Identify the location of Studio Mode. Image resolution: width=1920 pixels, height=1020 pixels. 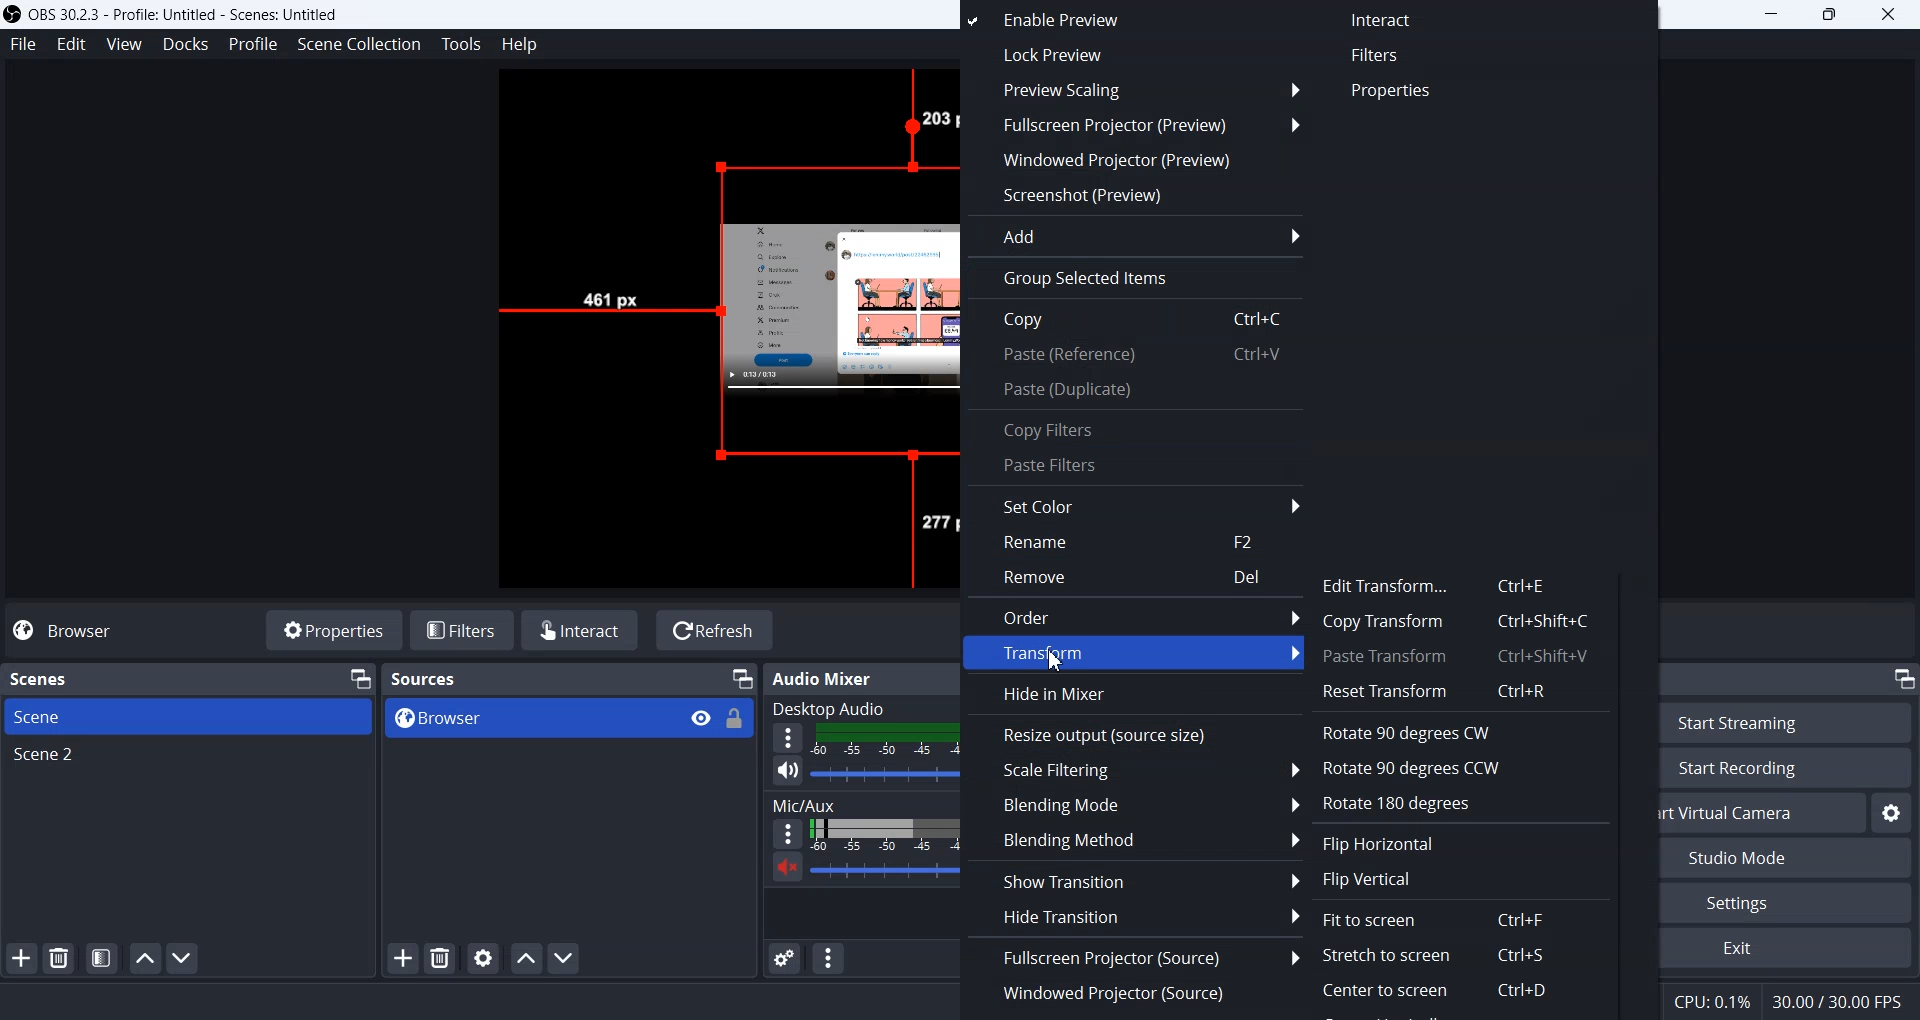
(1777, 856).